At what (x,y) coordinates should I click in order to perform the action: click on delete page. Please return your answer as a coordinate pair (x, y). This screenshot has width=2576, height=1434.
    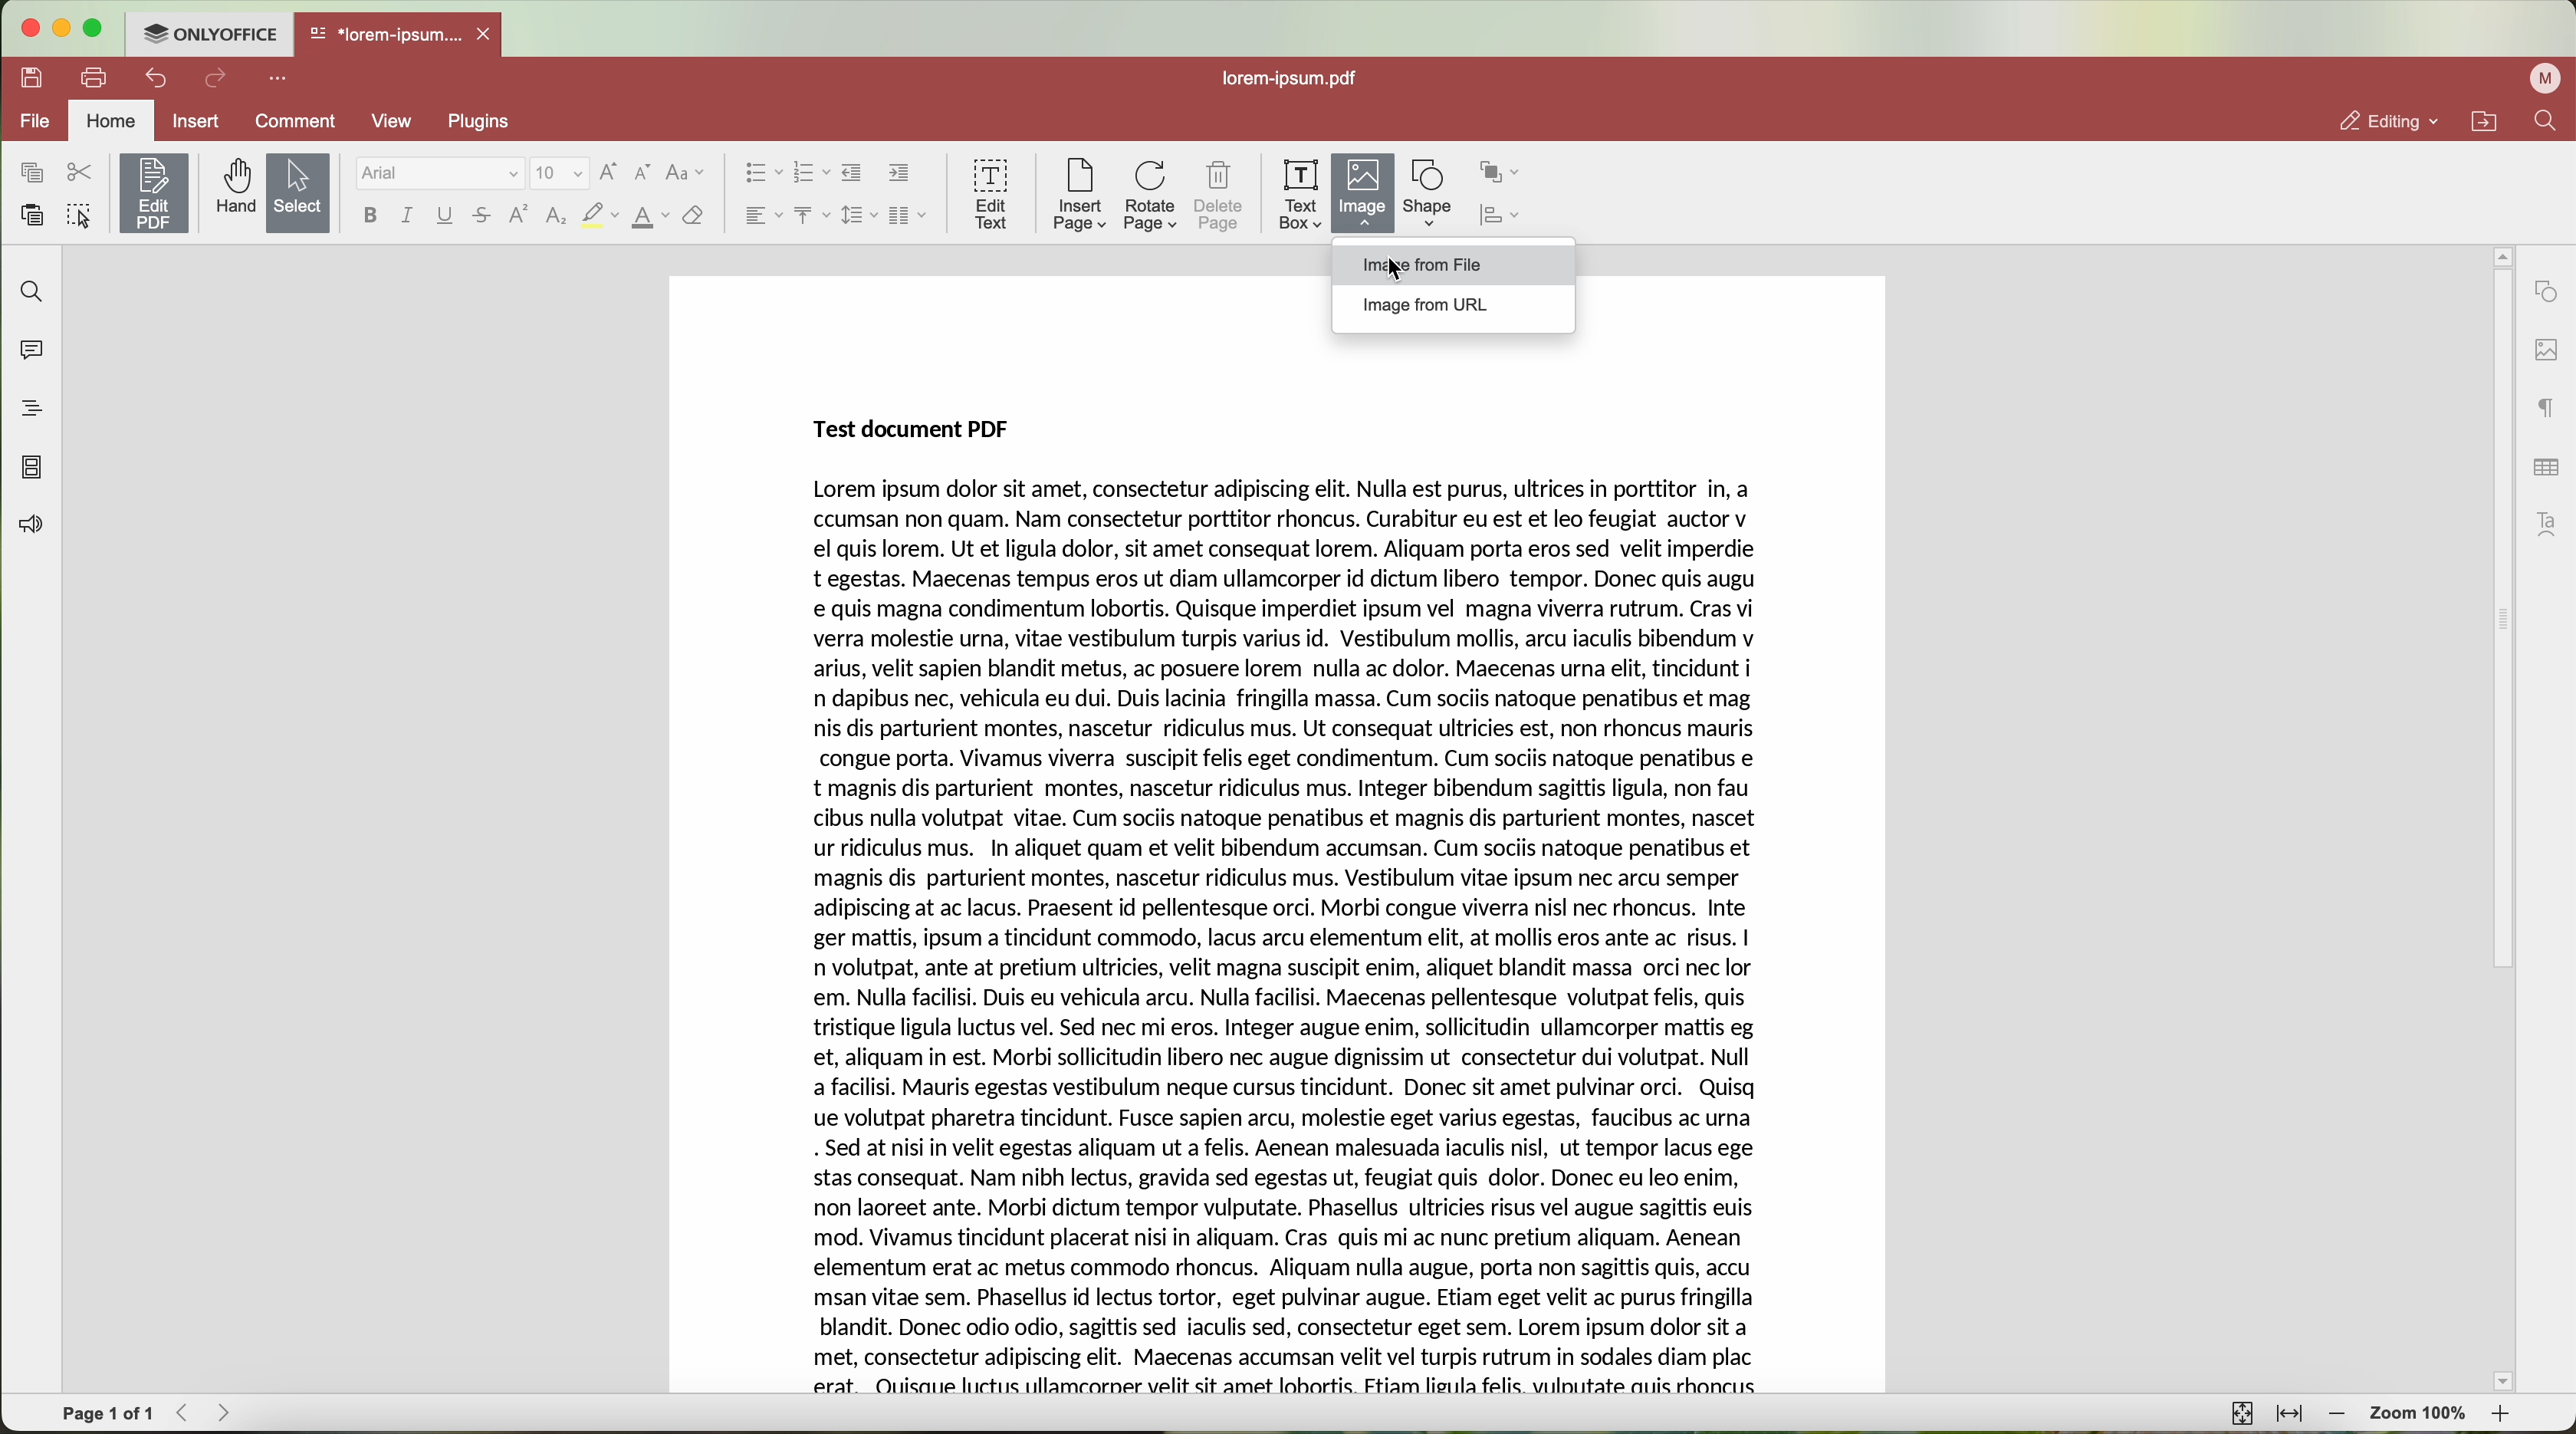
    Looking at the image, I should click on (1220, 199).